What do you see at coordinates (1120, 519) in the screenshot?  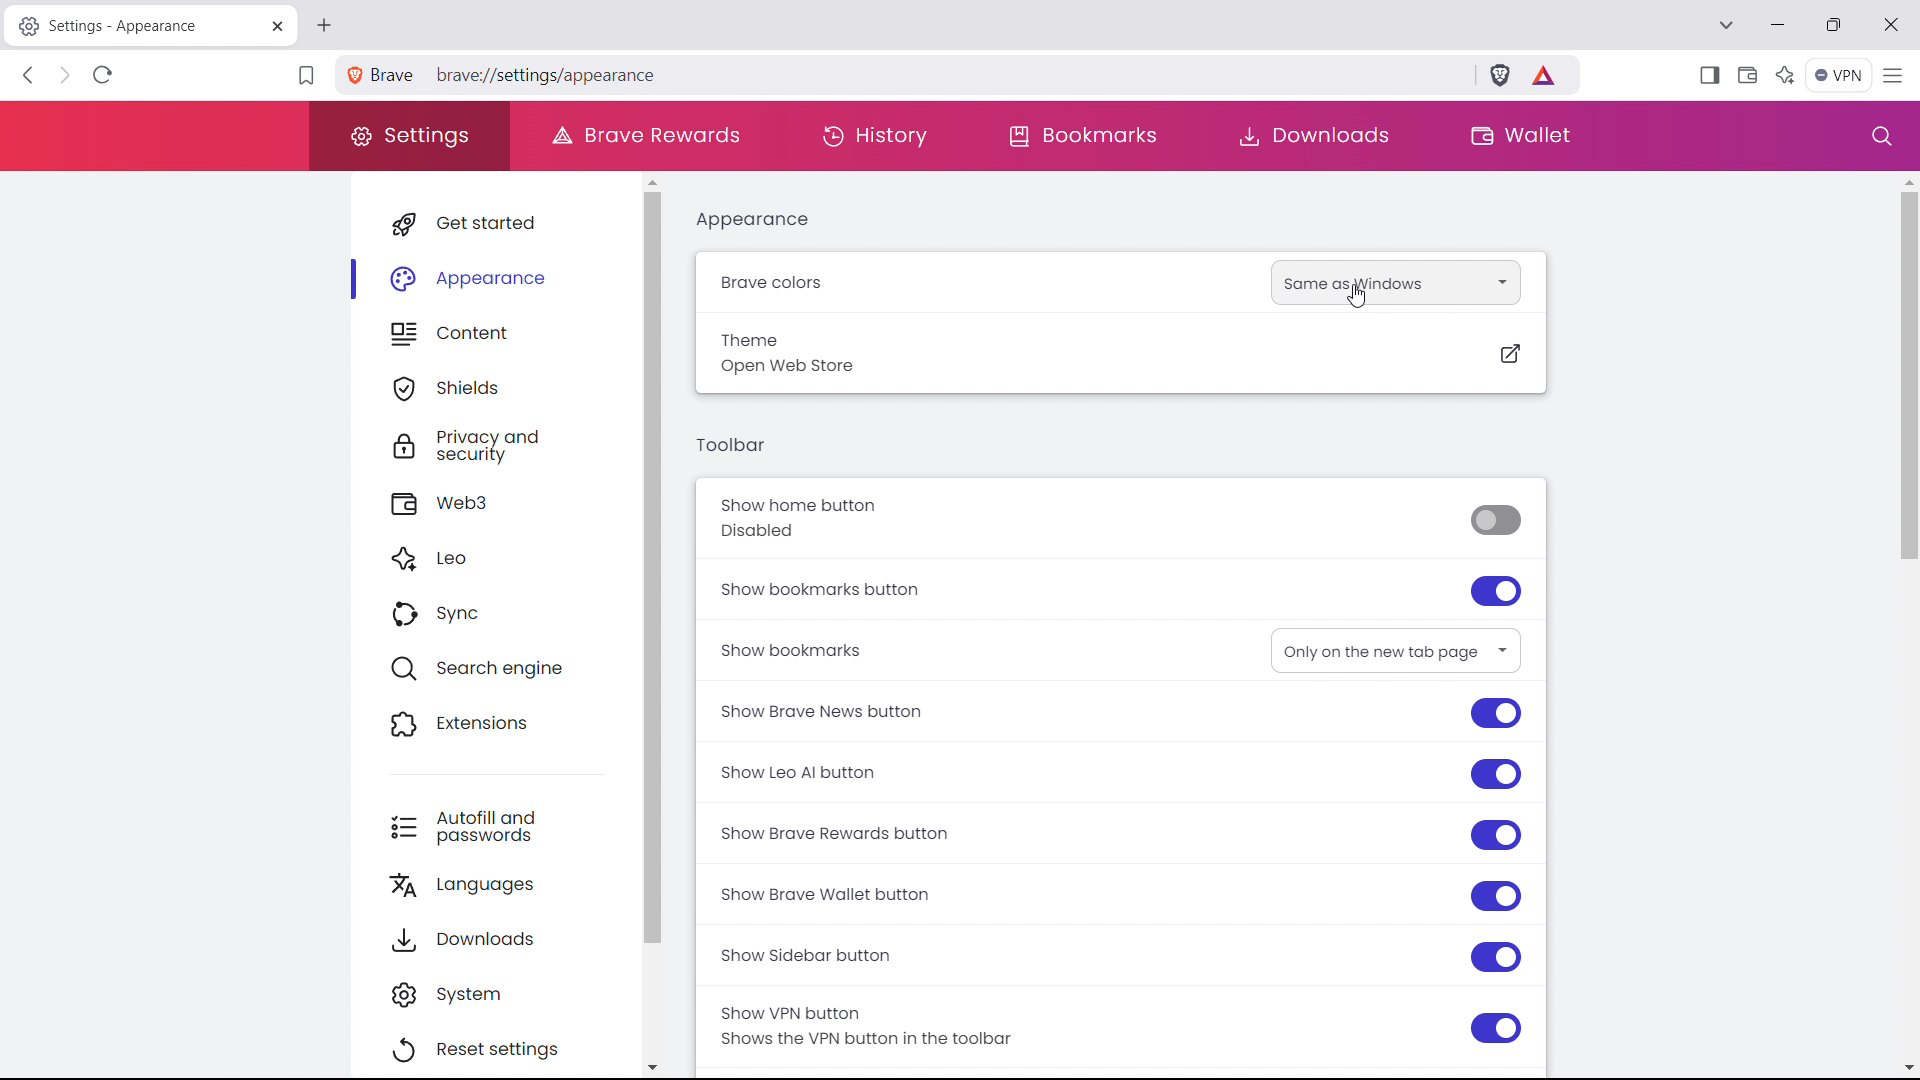 I see `show home button Disabled` at bounding box center [1120, 519].